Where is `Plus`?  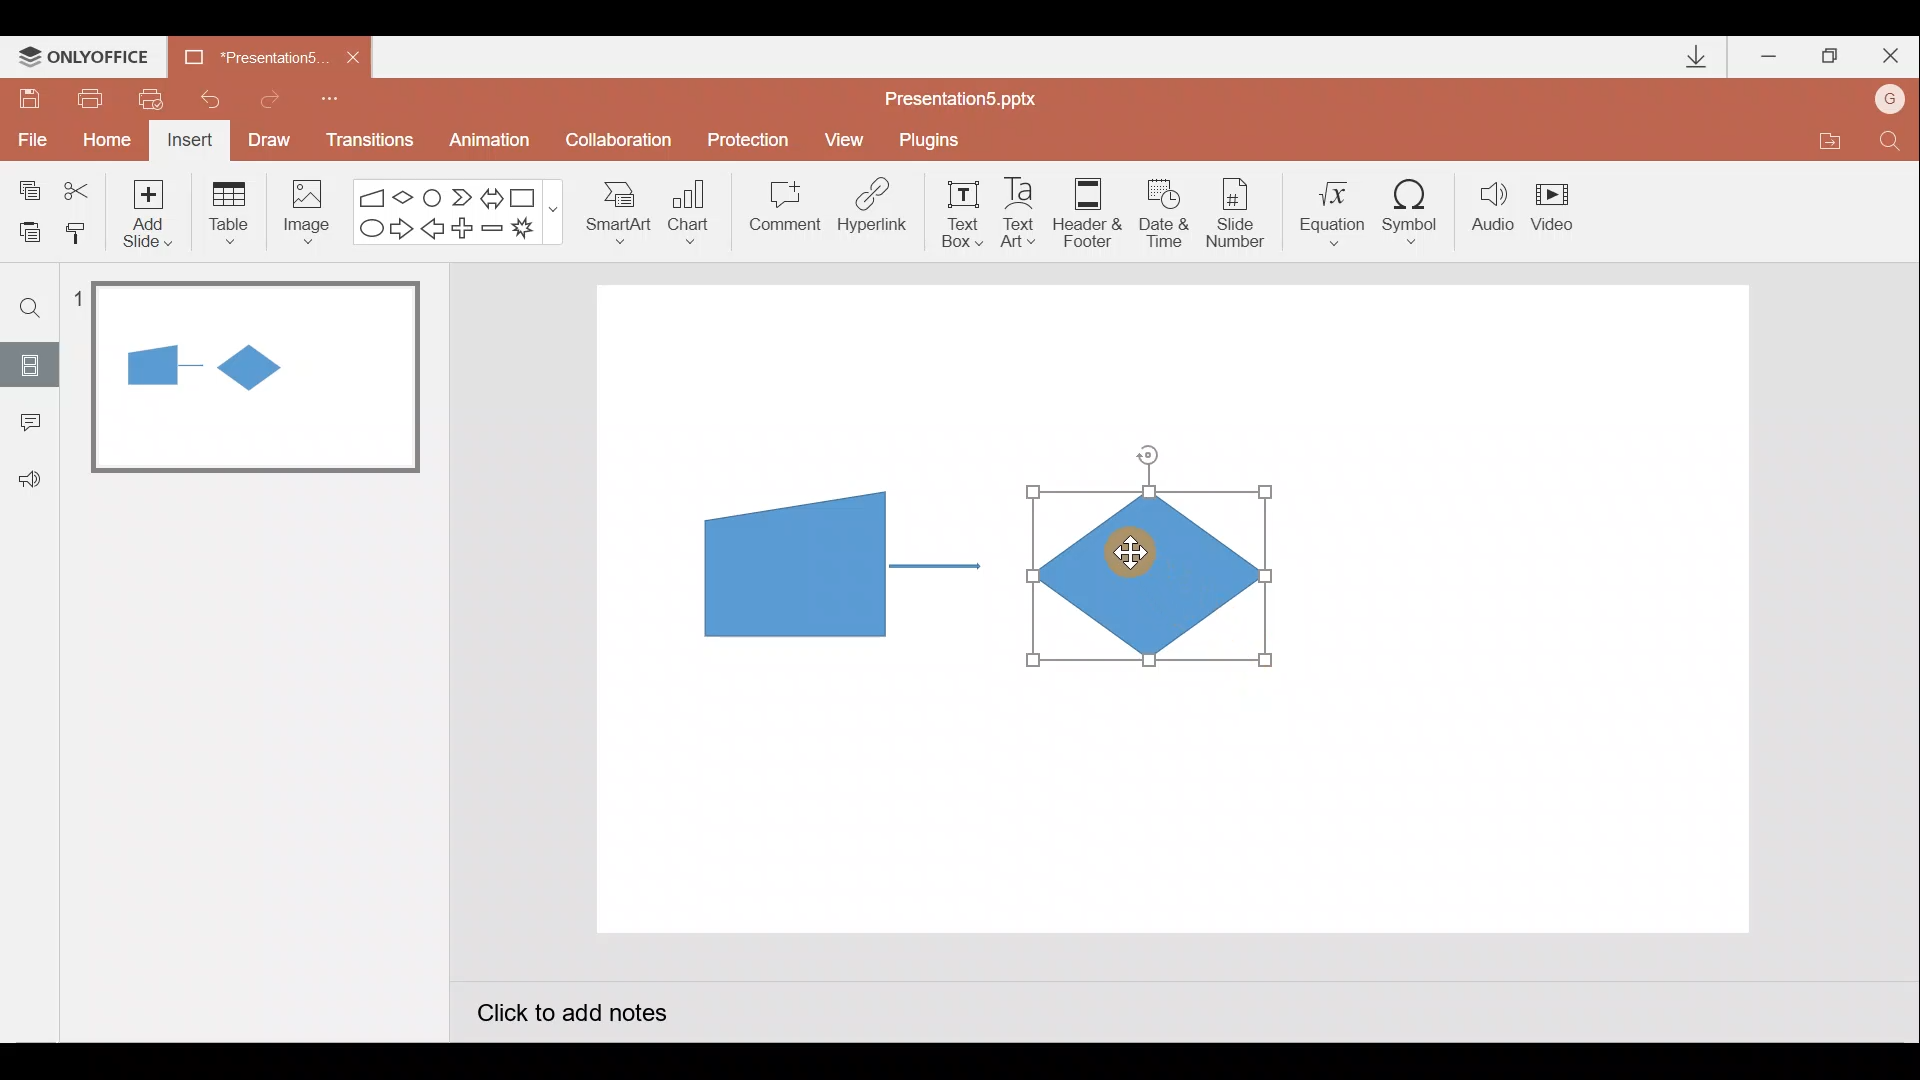
Plus is located at coordinates (466, 231).